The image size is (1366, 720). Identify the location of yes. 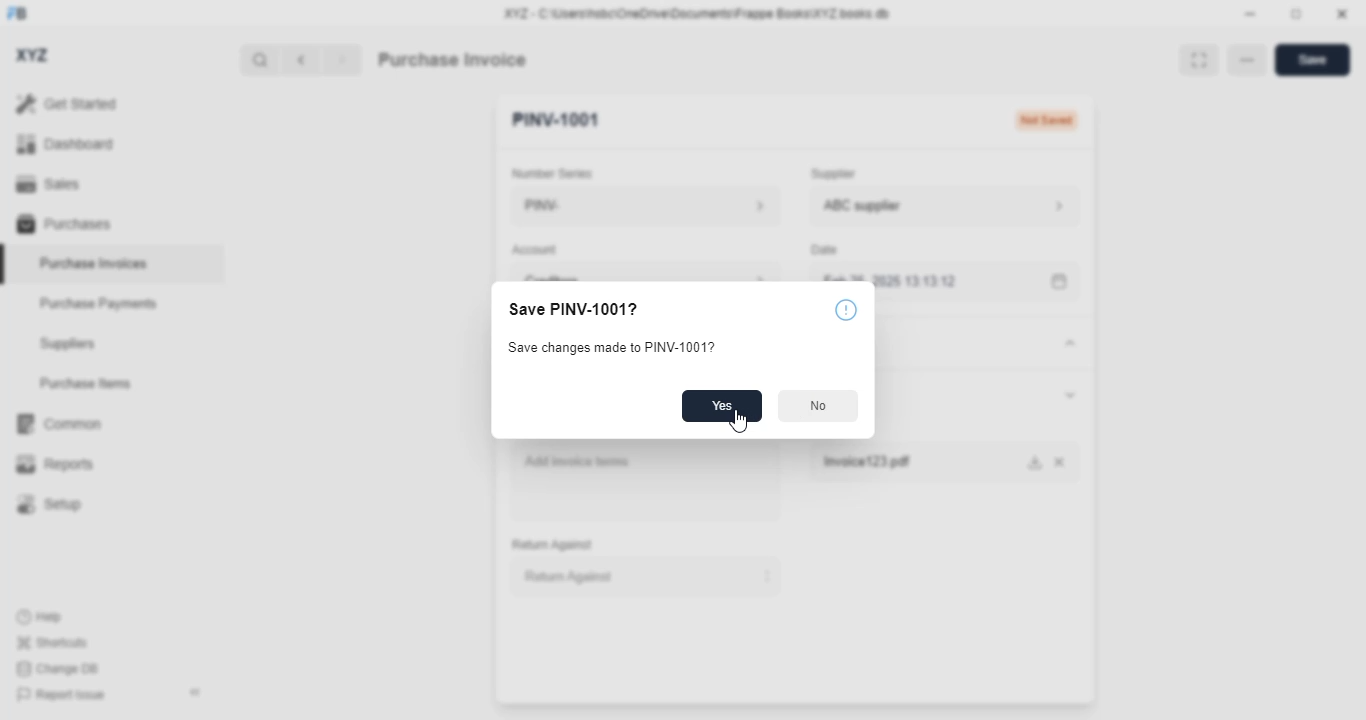
(723, 406).